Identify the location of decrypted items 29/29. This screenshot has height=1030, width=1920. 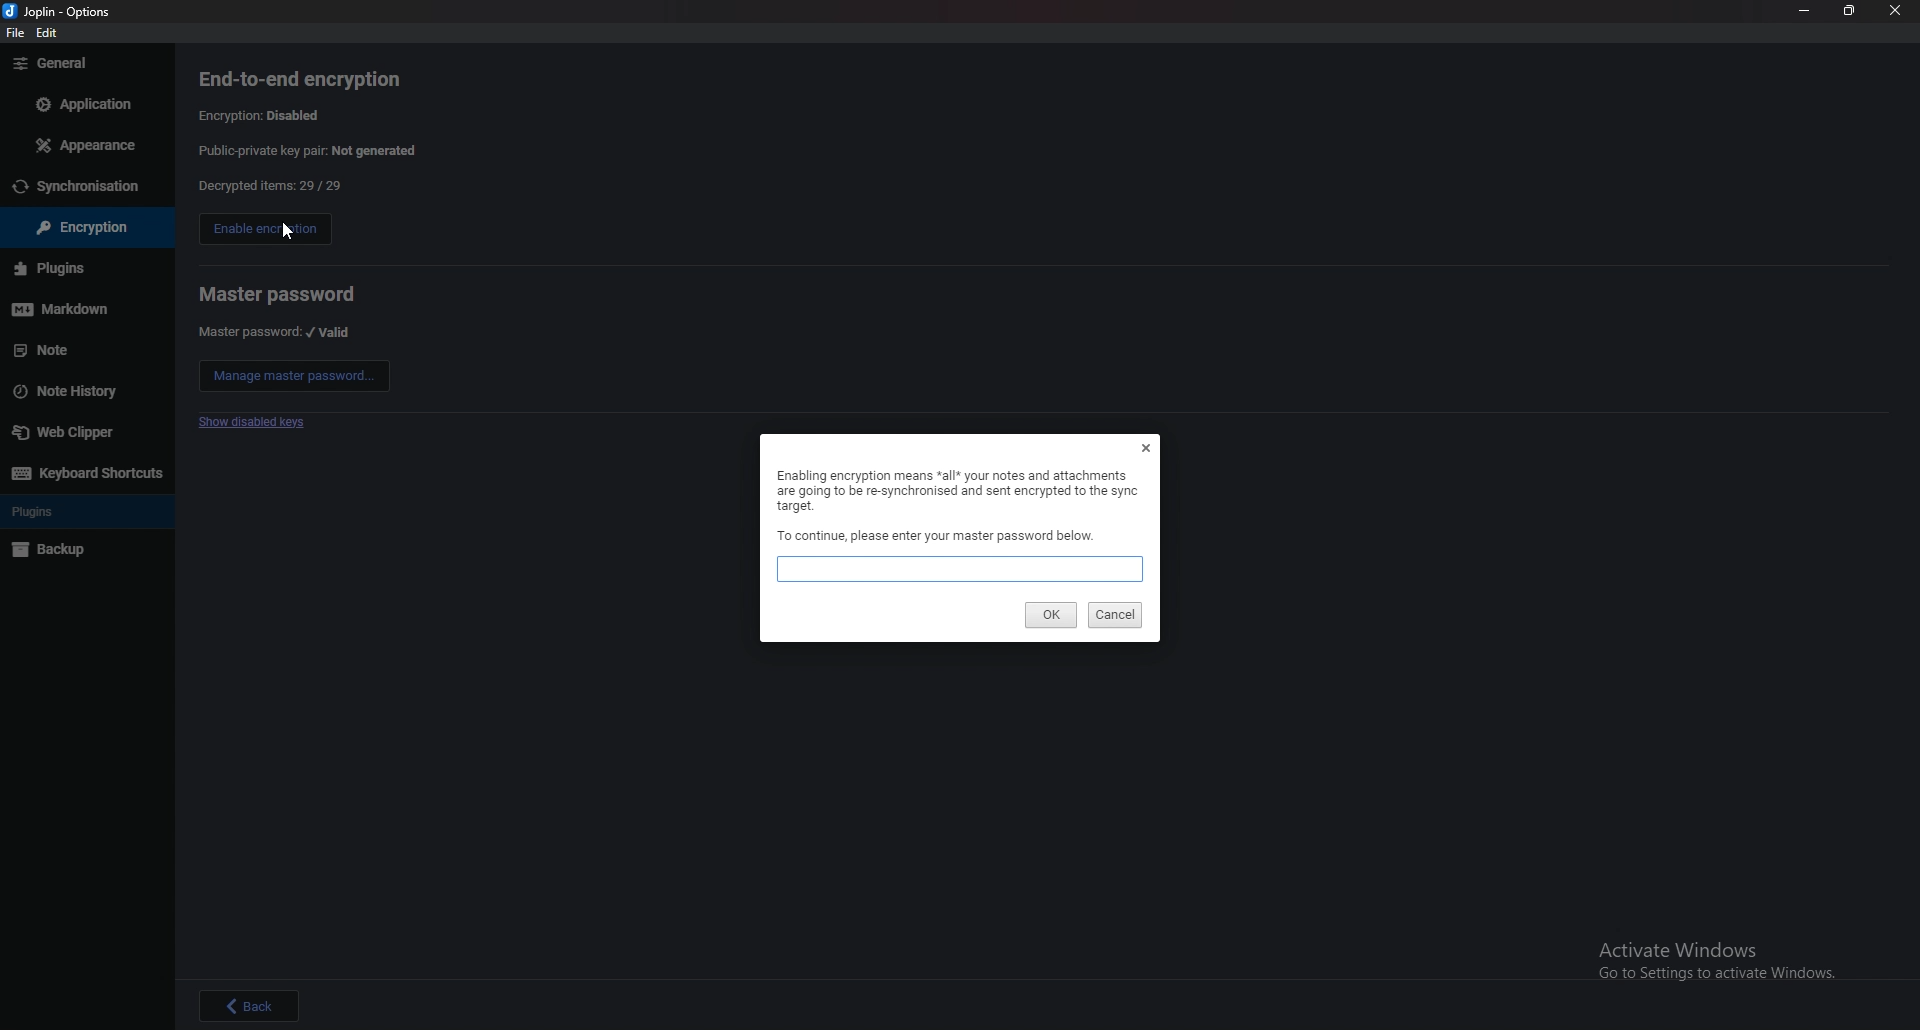
(271, 187).